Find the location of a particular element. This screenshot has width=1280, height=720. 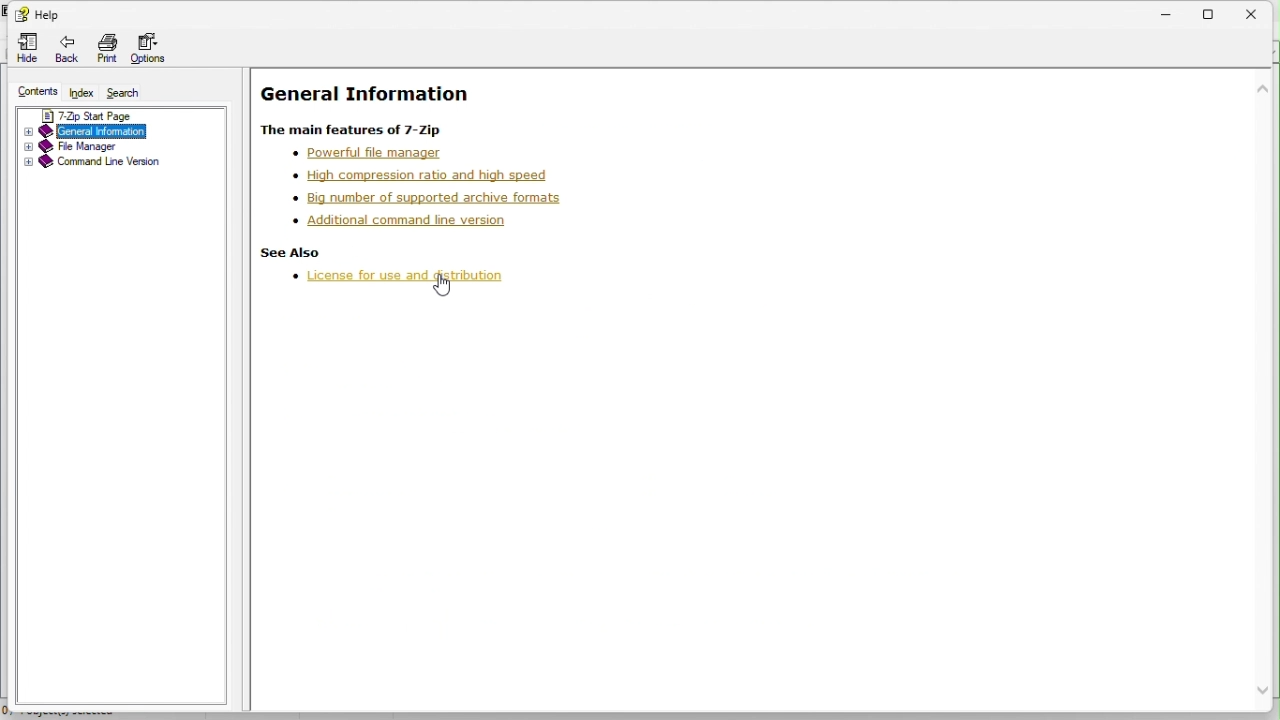

powerful file manager is located at coordinates (375, 153).